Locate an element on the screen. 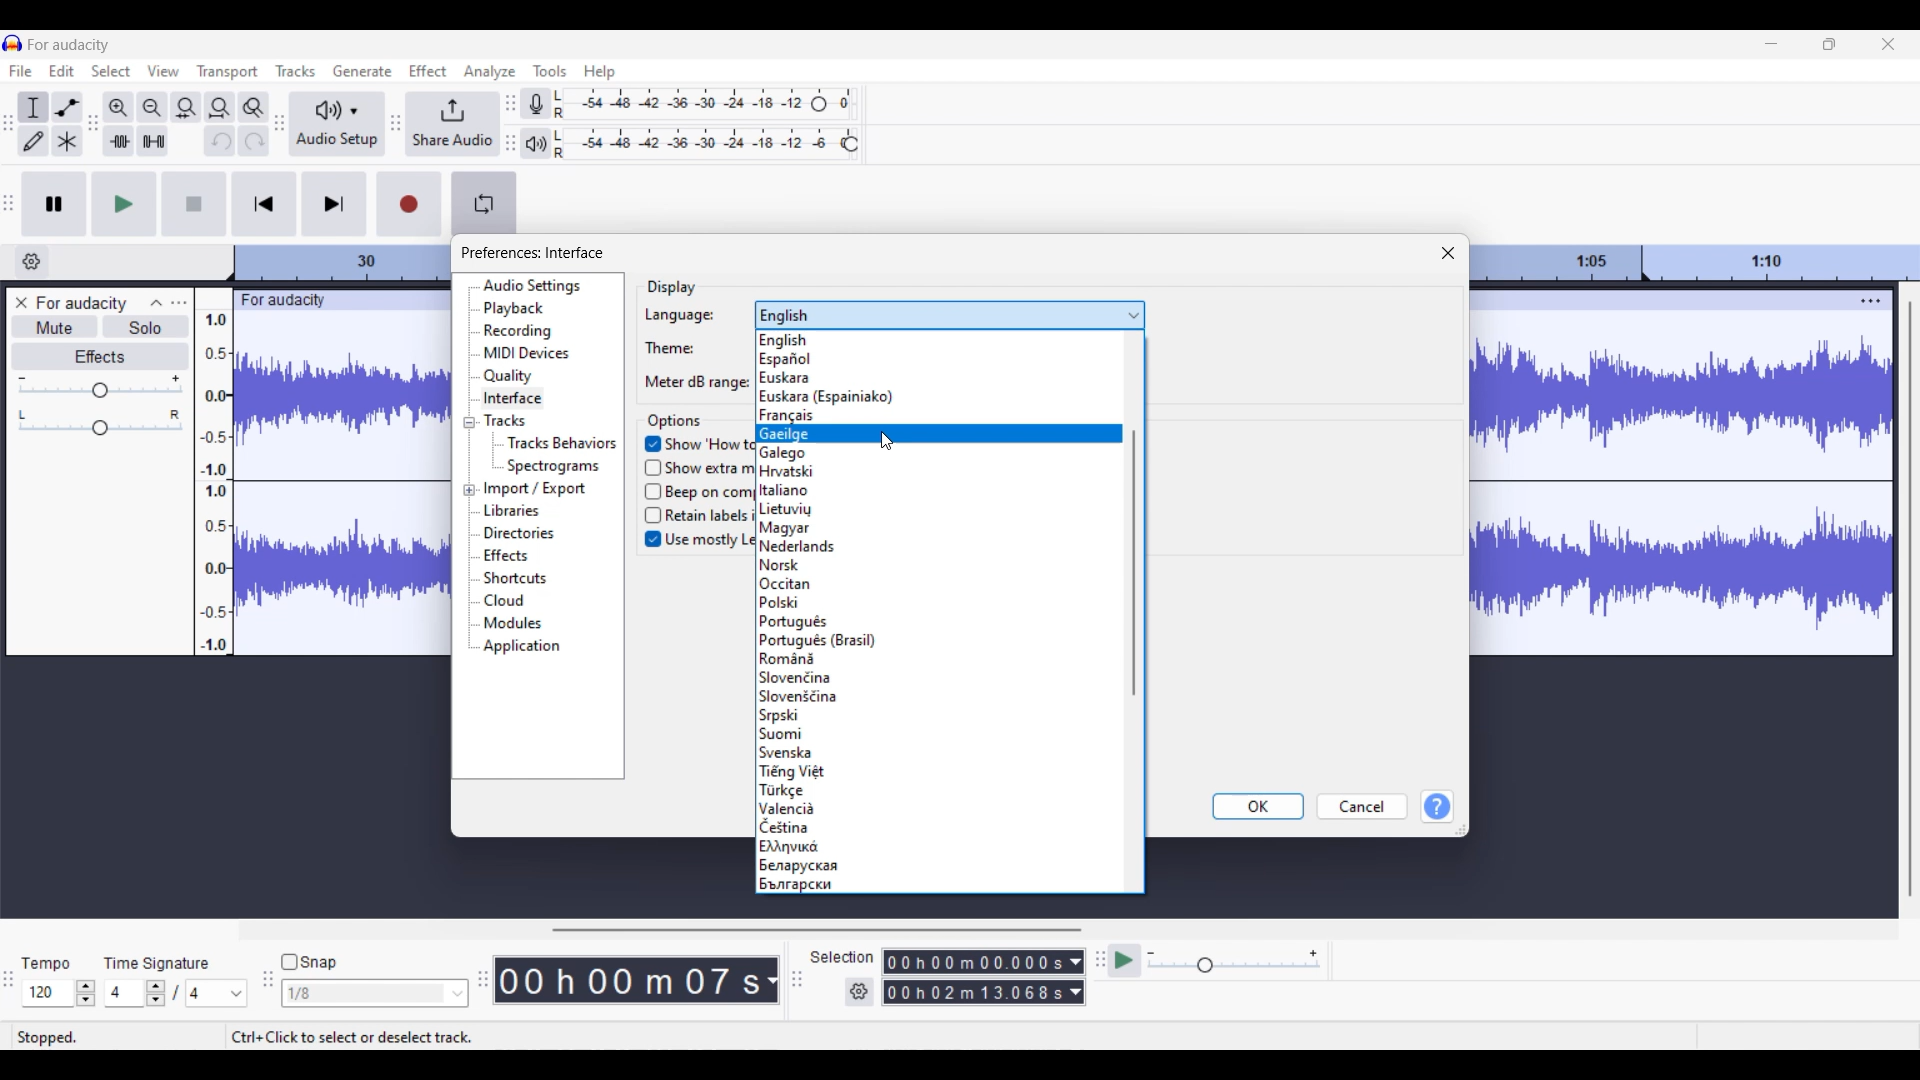 This screenshot has width=1920, height=1080. [Portugués (Brasil) is located at coordinates (816, 639).